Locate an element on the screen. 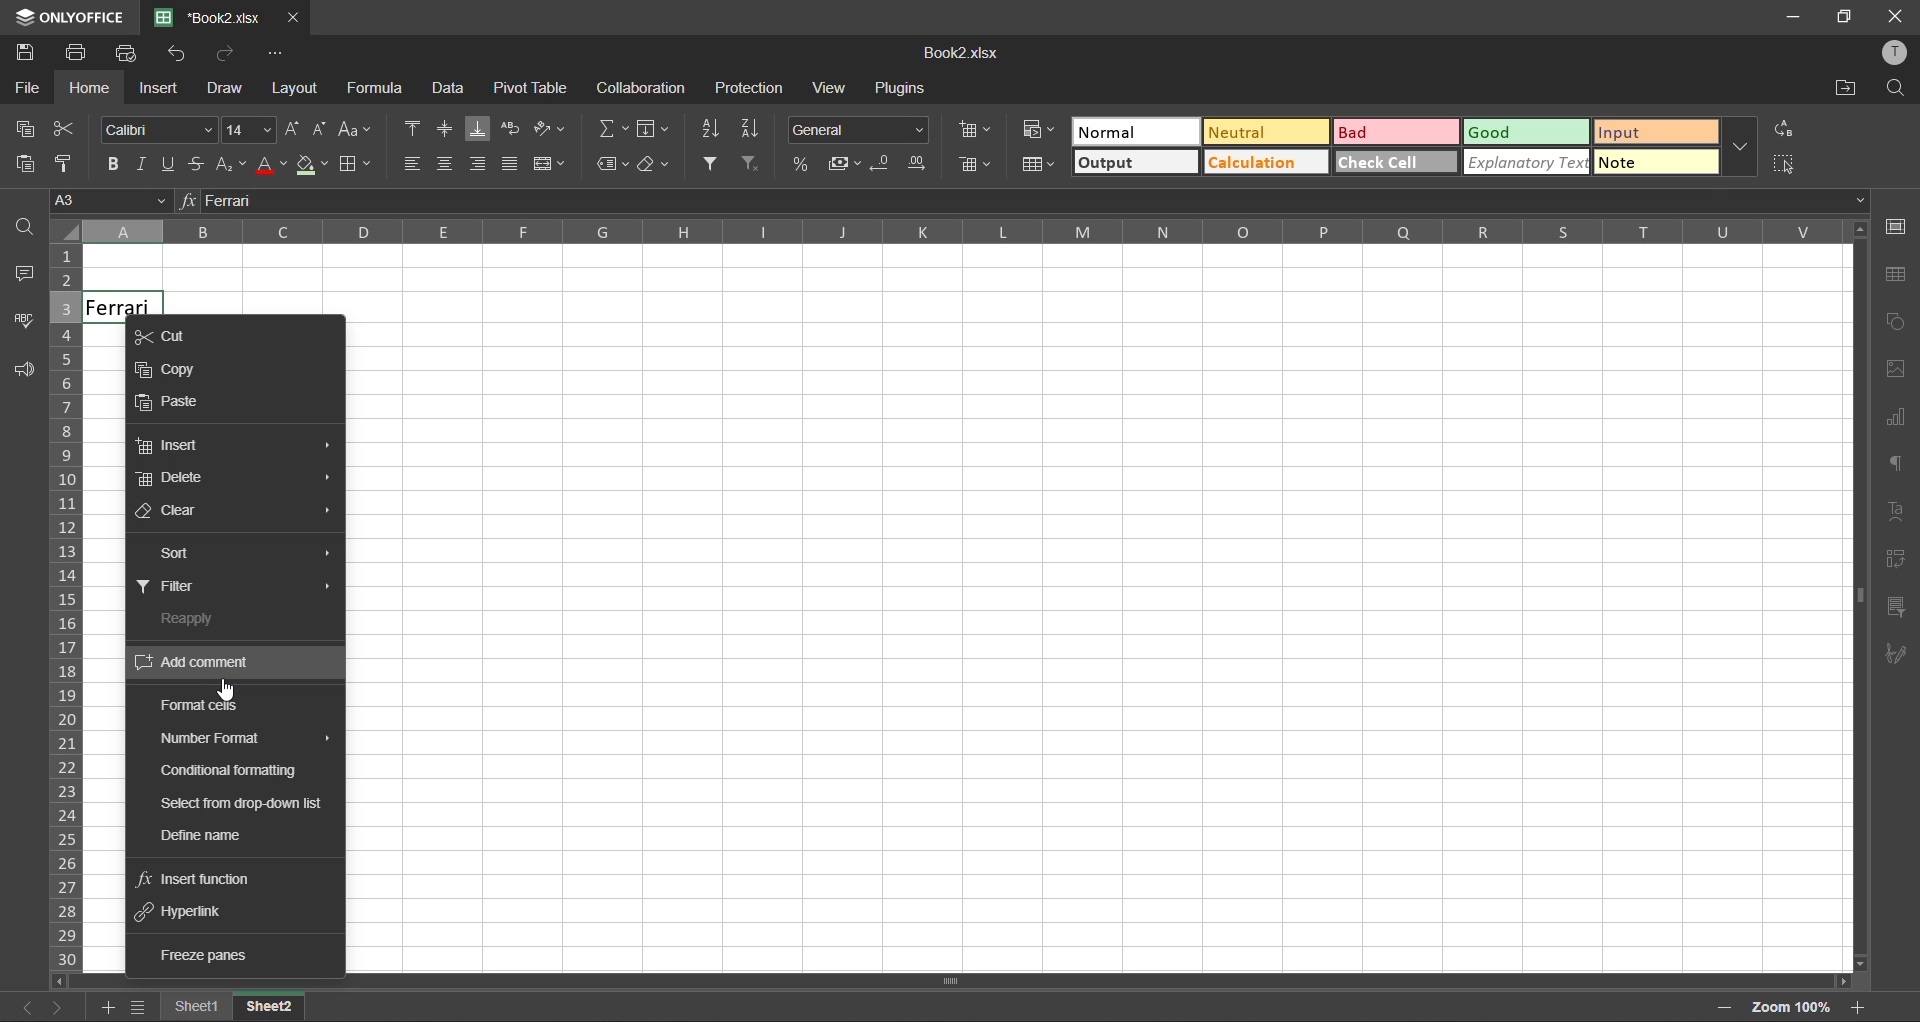  filter is located at coordinates (179, 587).